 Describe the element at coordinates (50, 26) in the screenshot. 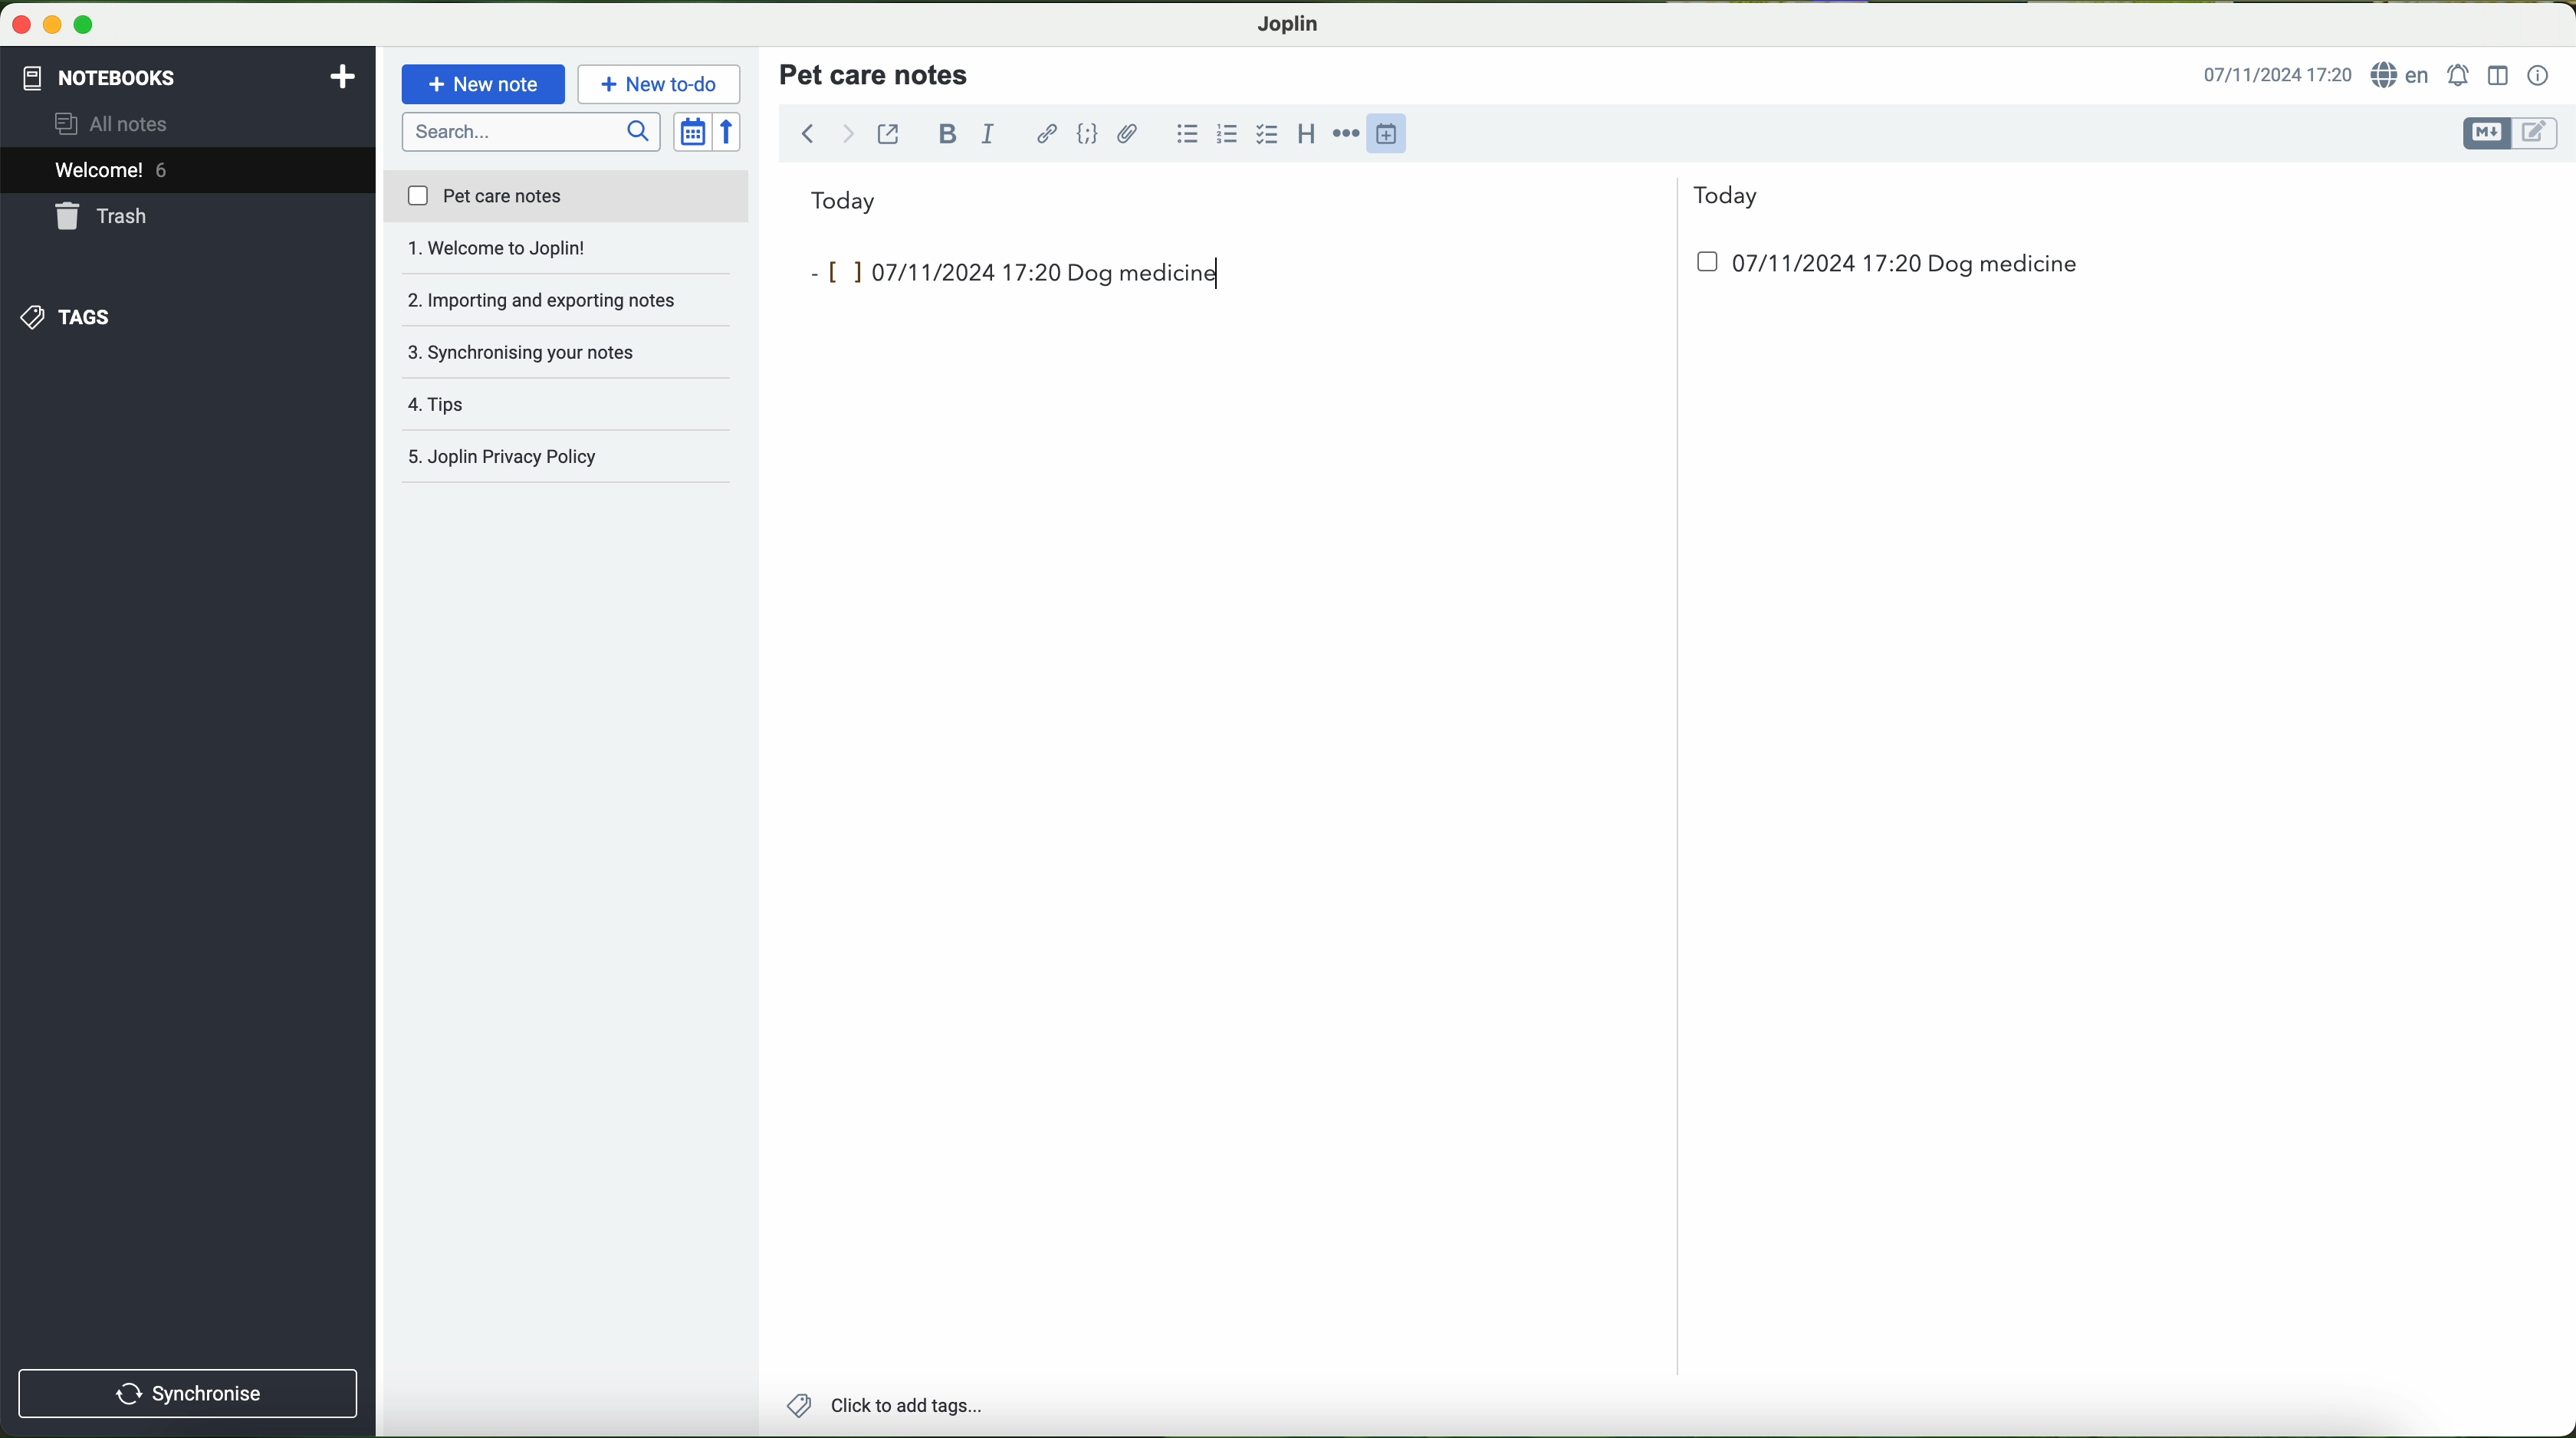

I see `screen buttons` at that location.